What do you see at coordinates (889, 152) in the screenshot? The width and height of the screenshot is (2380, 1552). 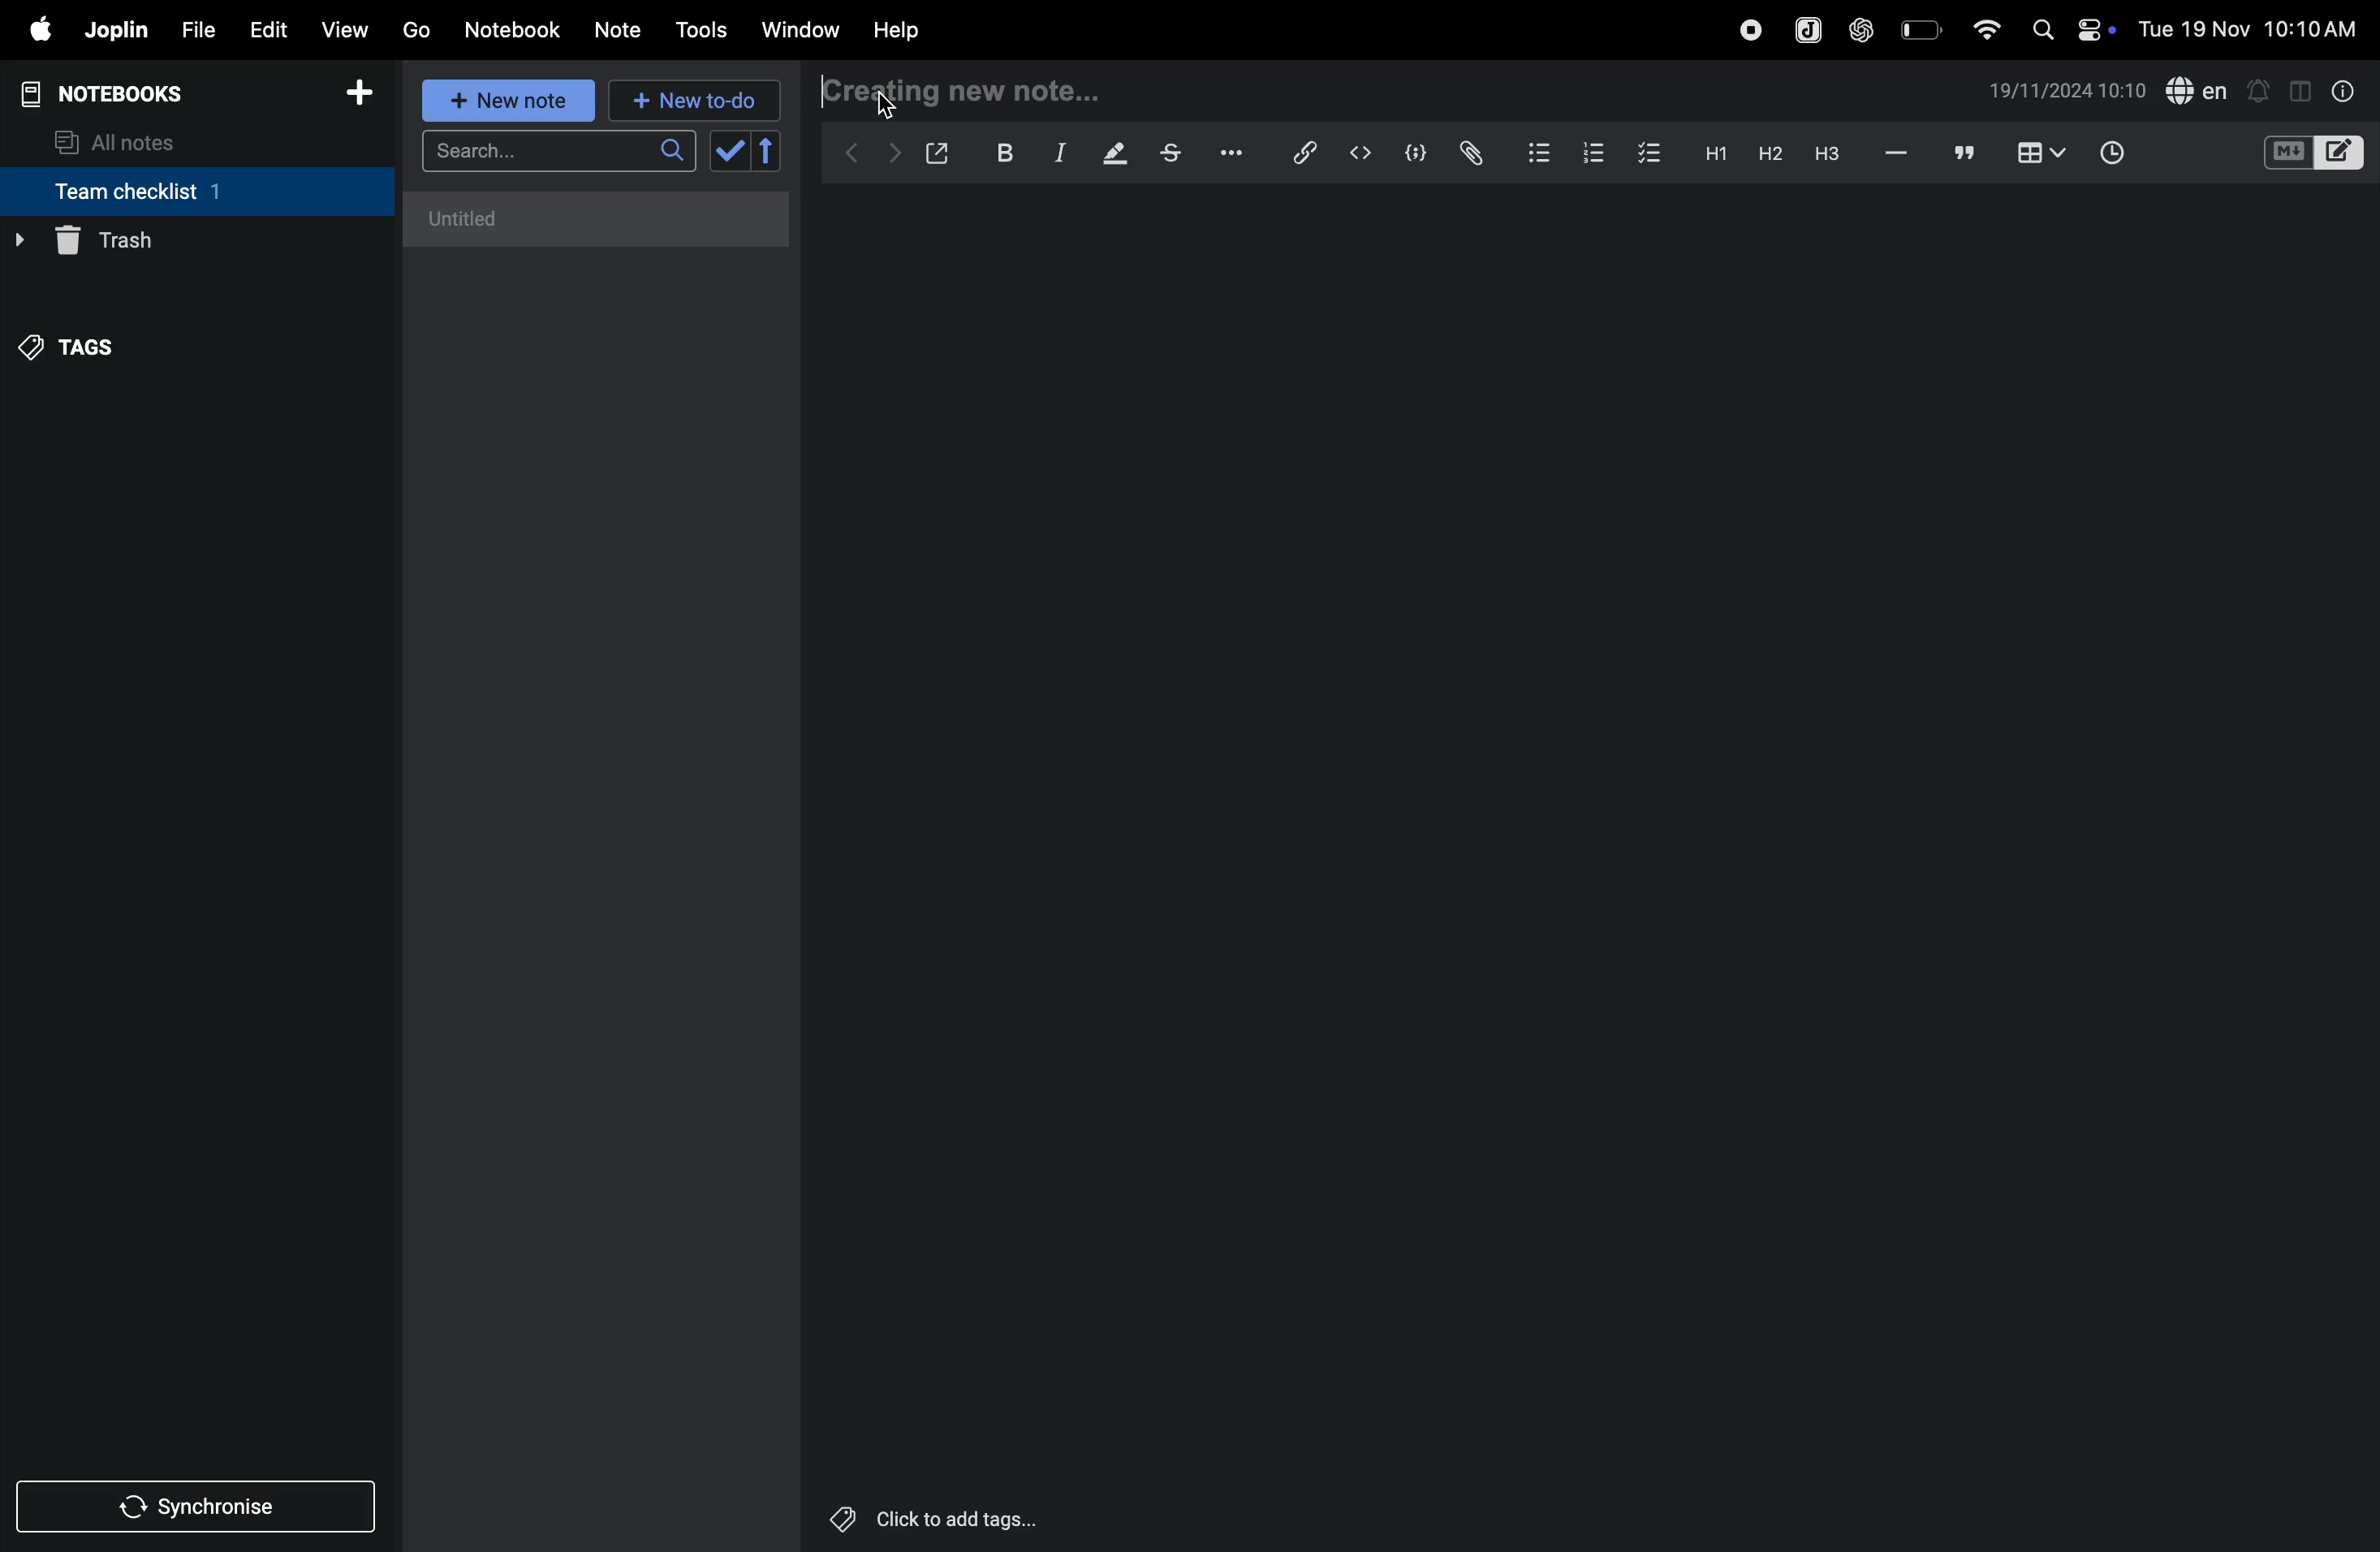 I see `forward` at bounding box center [889, 152].